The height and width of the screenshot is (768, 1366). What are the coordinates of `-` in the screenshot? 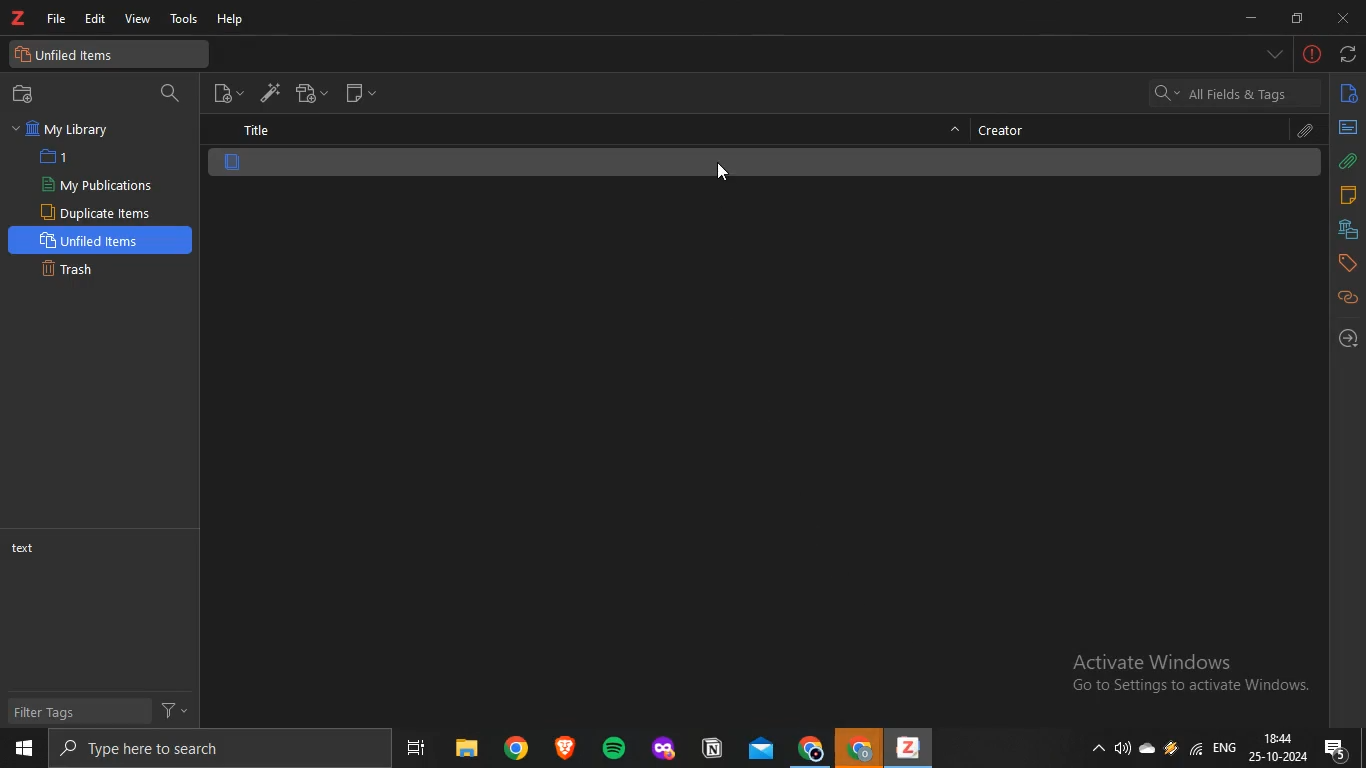 It's located at (1312, 53).